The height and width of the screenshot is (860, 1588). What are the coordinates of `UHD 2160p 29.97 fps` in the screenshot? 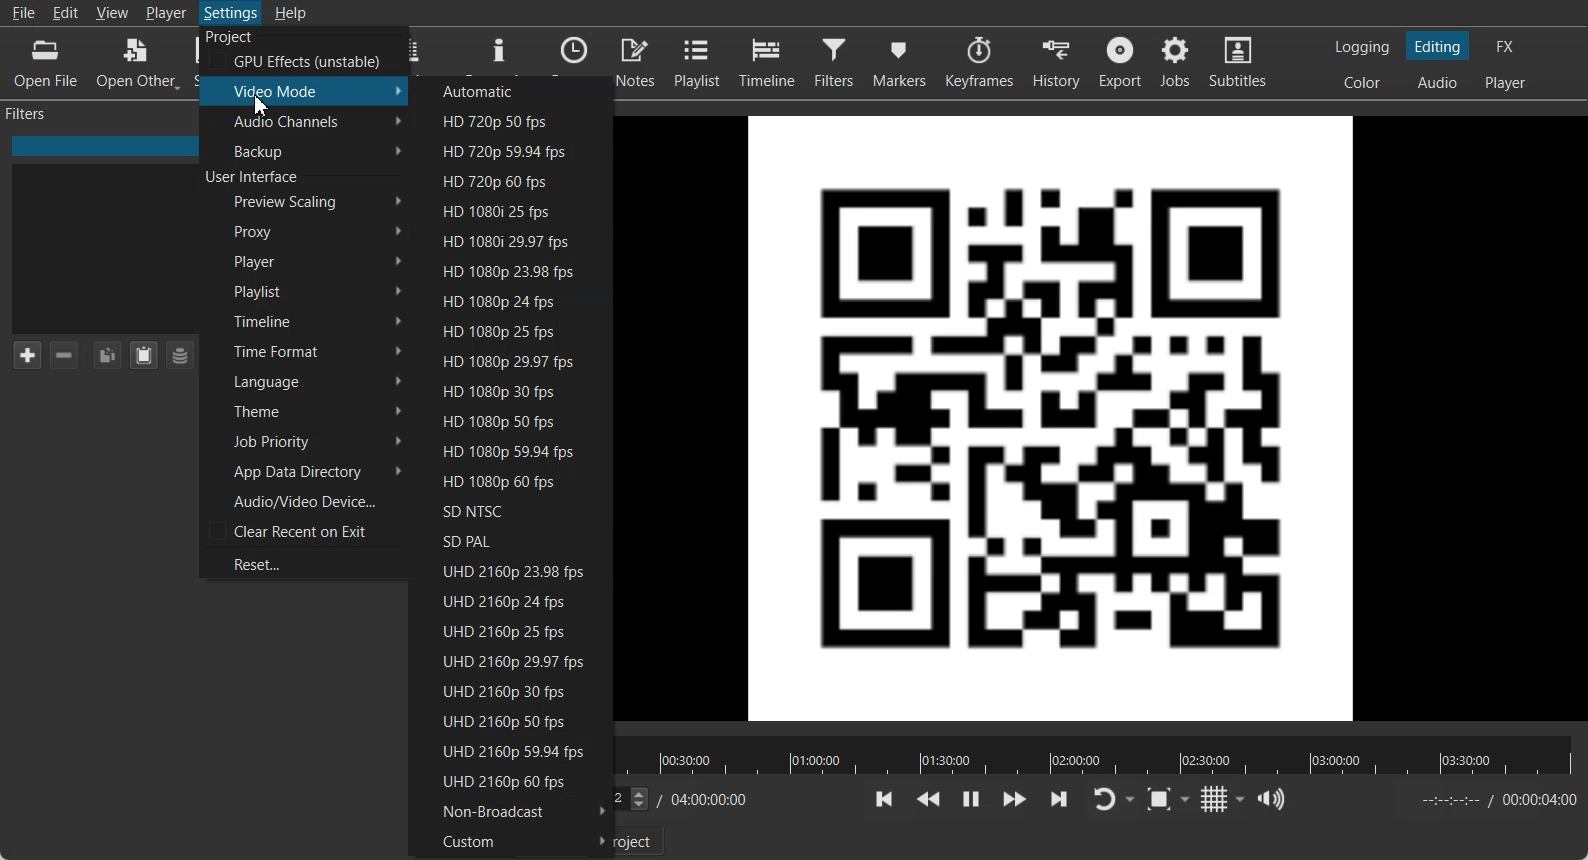 It's located at (503, 661).